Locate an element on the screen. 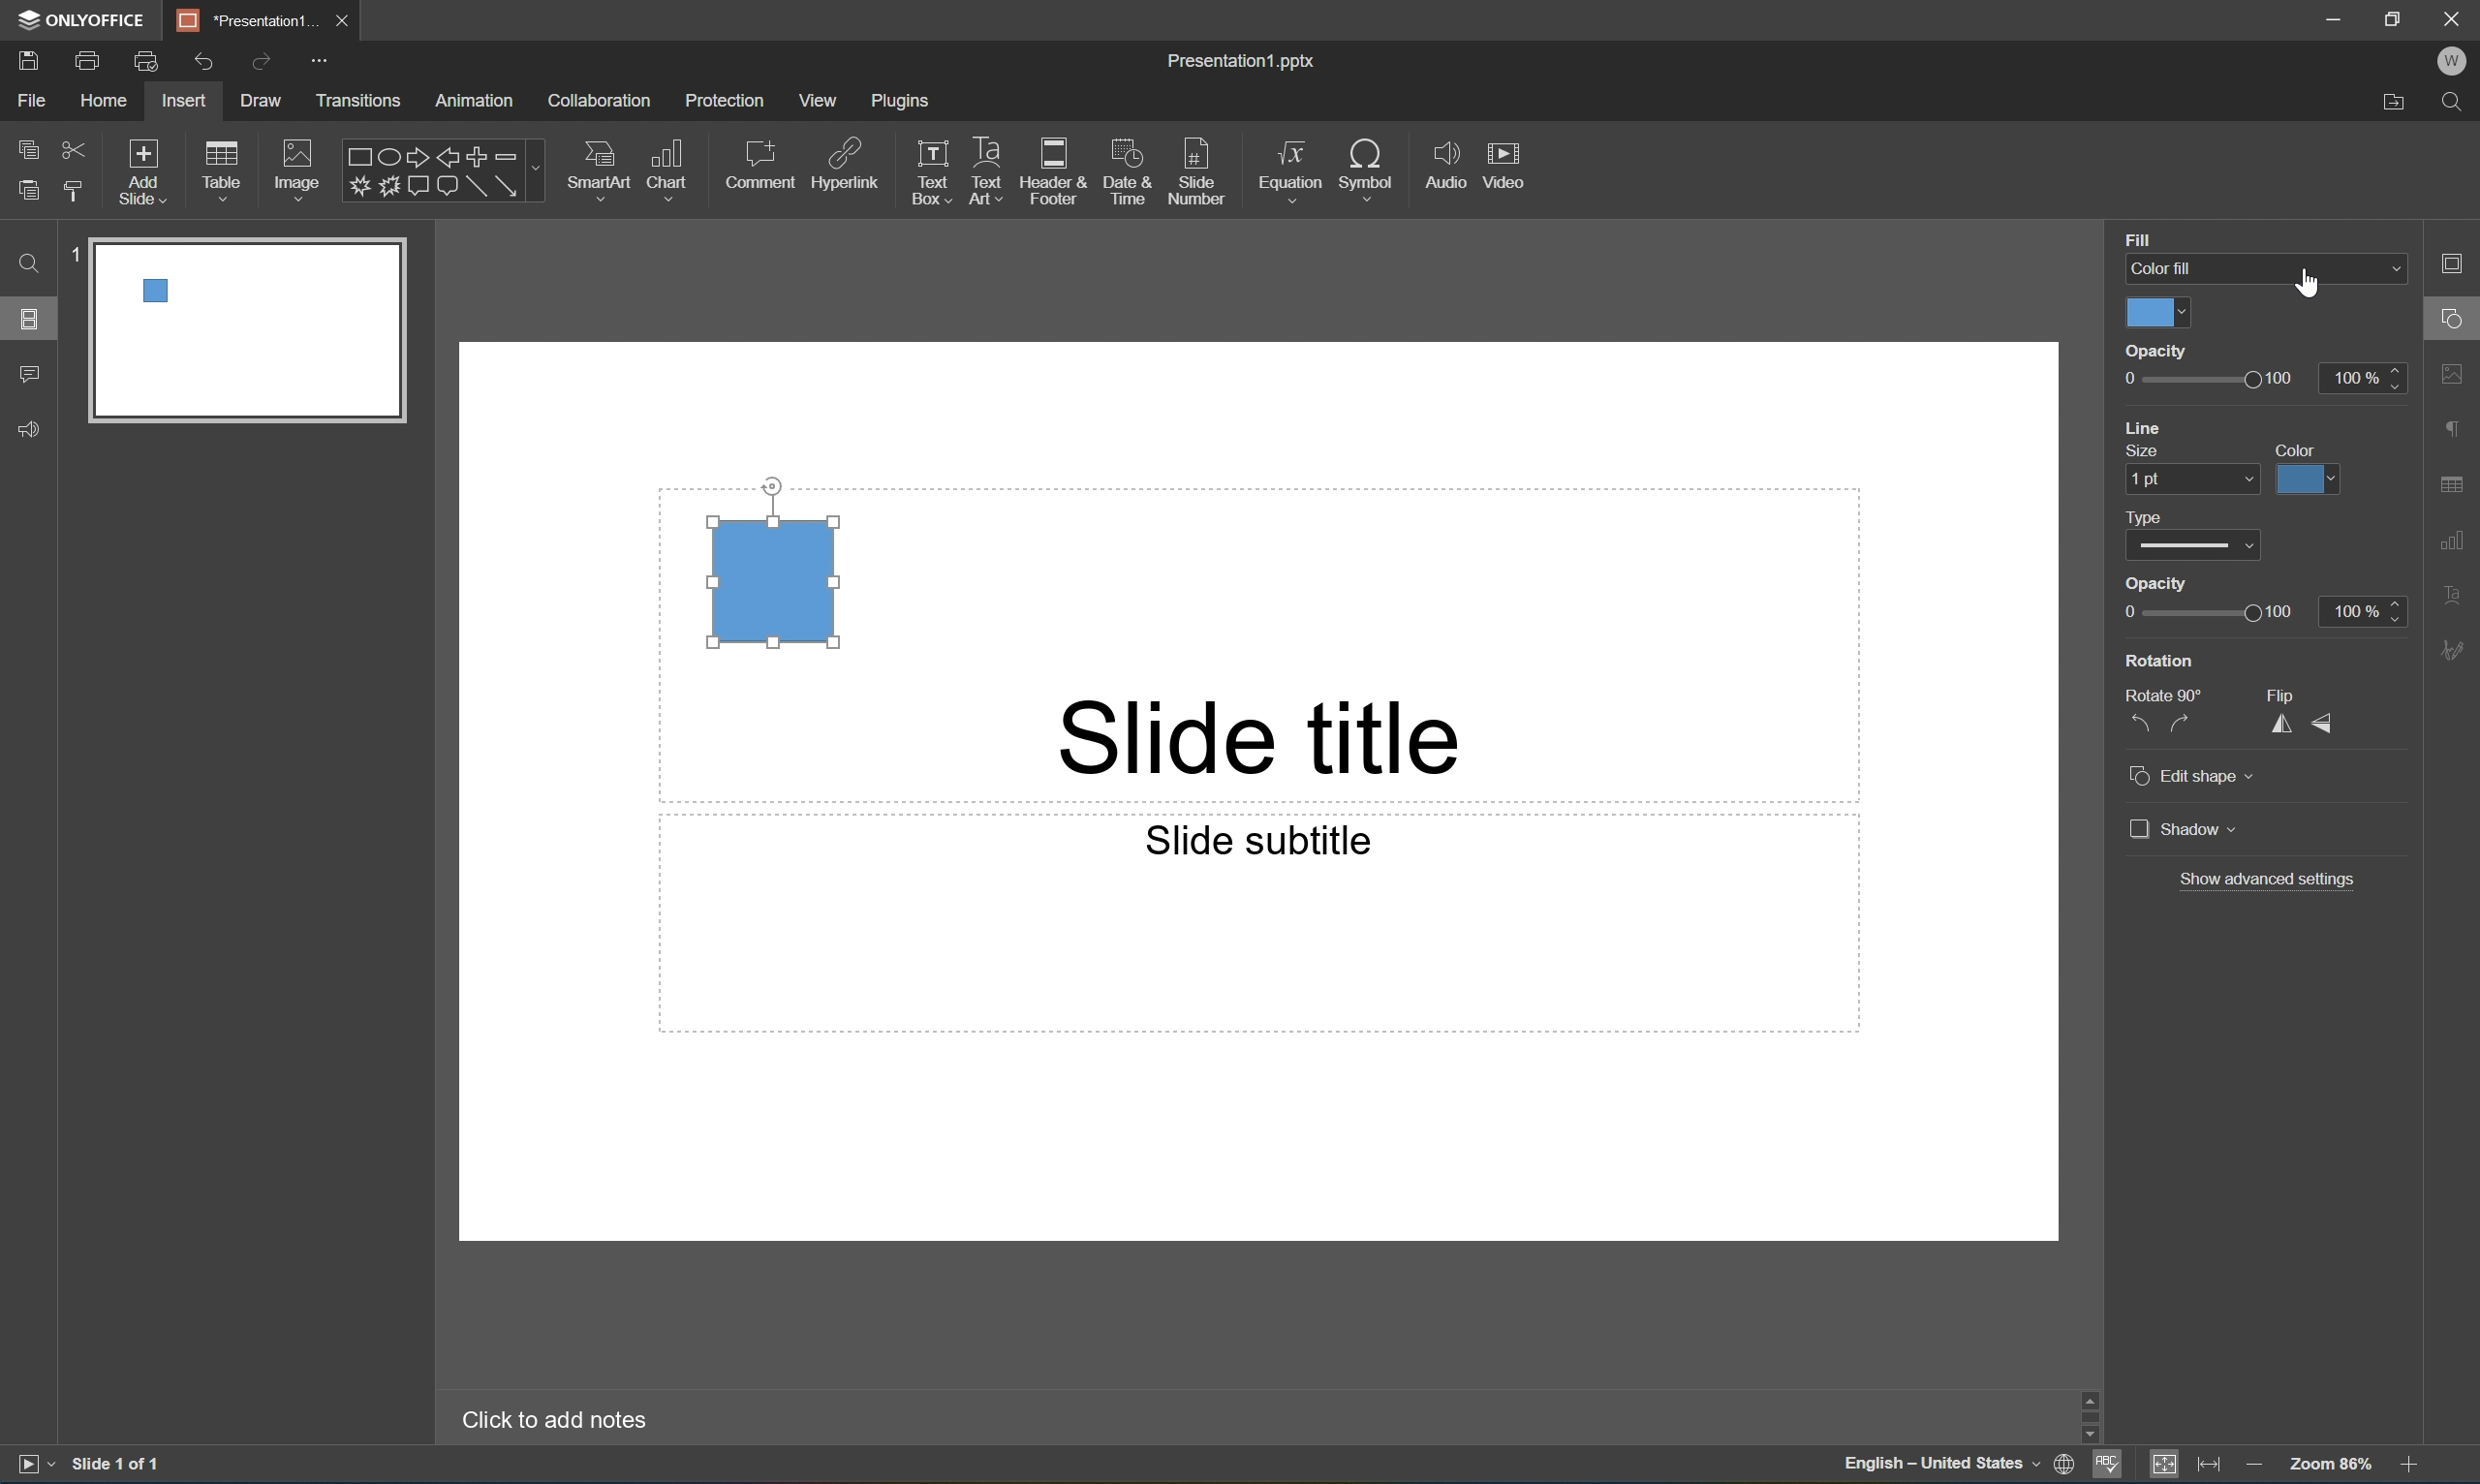  Animation is located at coordinates (474, 102).